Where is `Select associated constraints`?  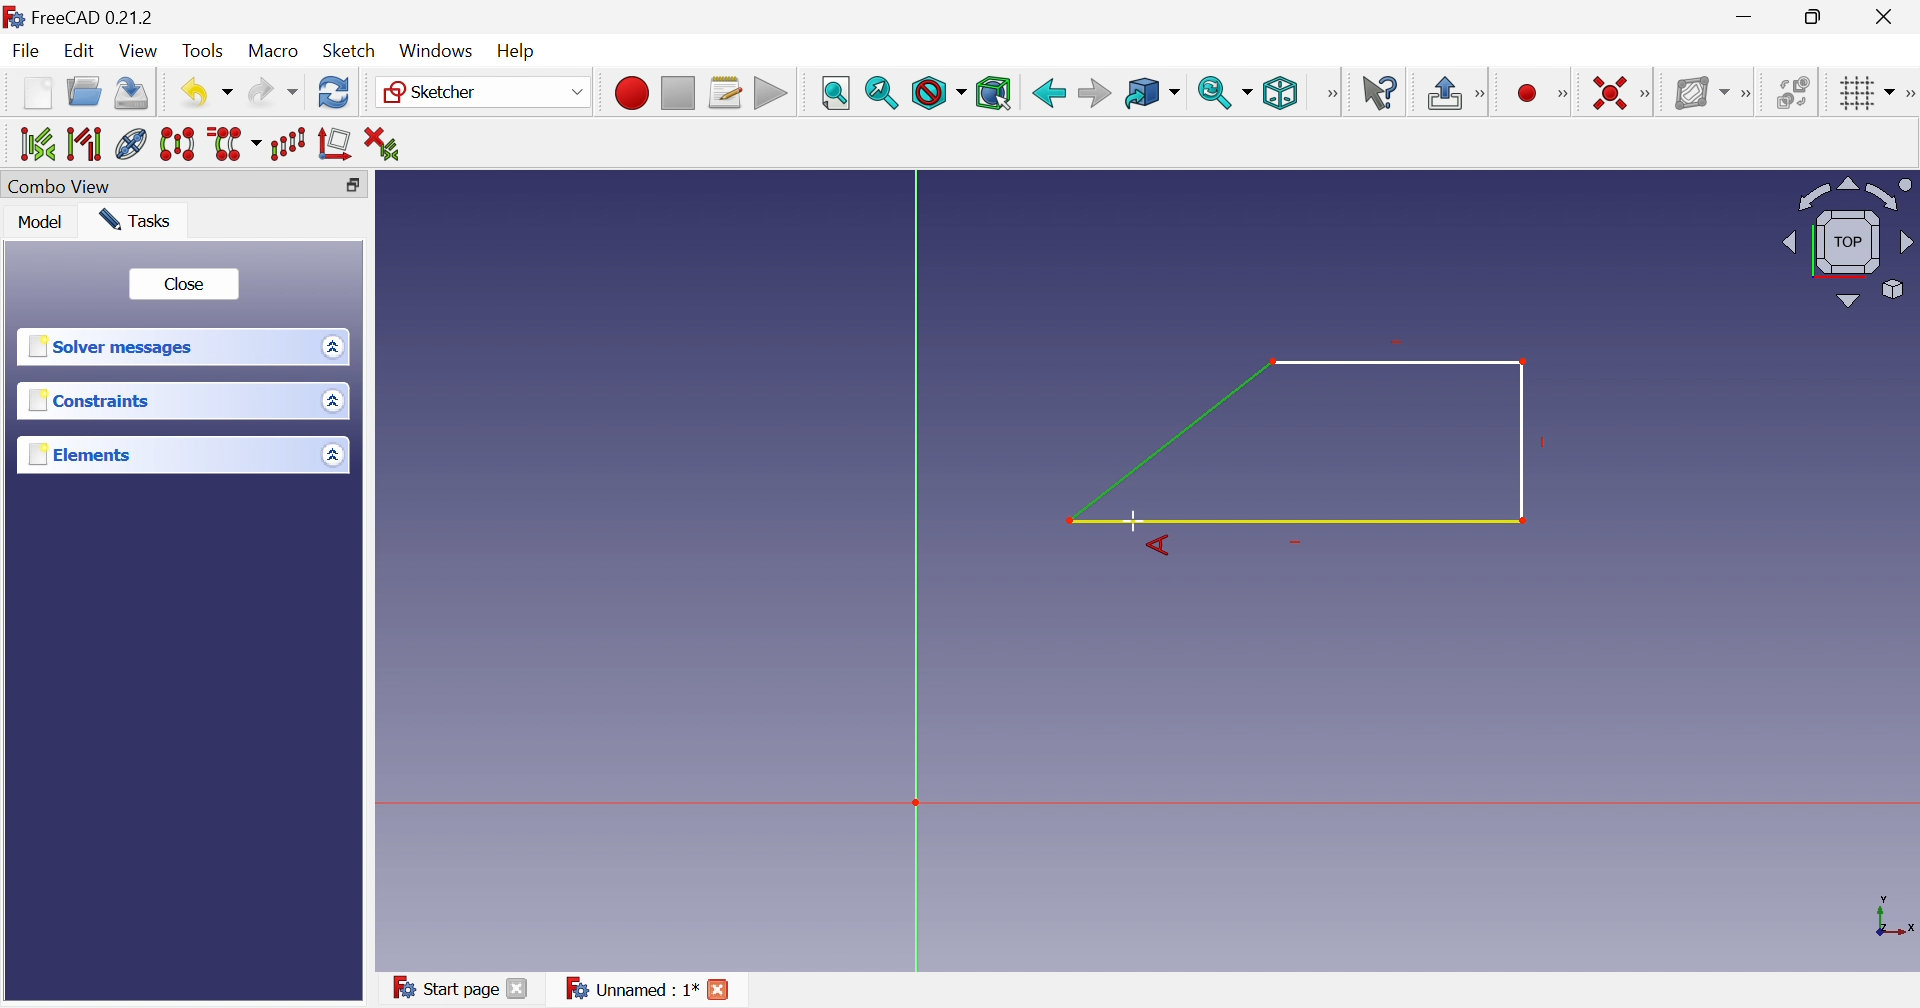 Select associated constraints is located at coordinates (29, 143).